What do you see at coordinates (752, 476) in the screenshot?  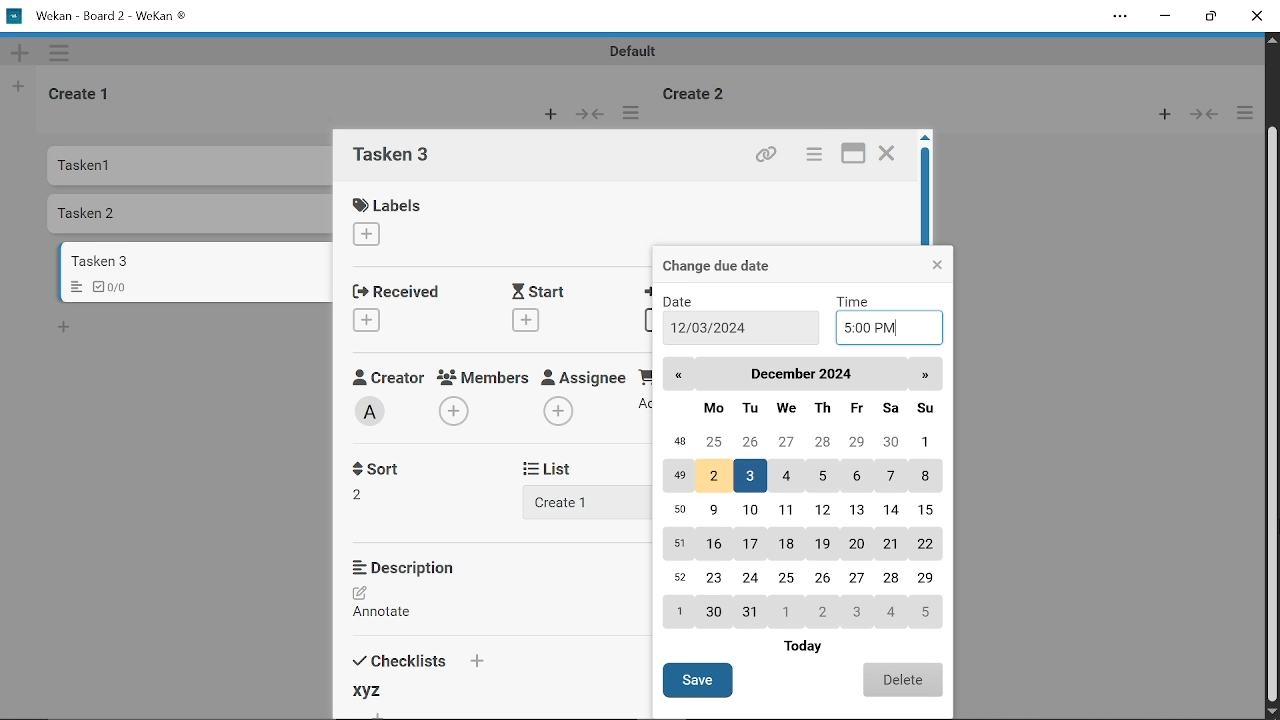 I see `date selected` at bounding box center [752, 476].